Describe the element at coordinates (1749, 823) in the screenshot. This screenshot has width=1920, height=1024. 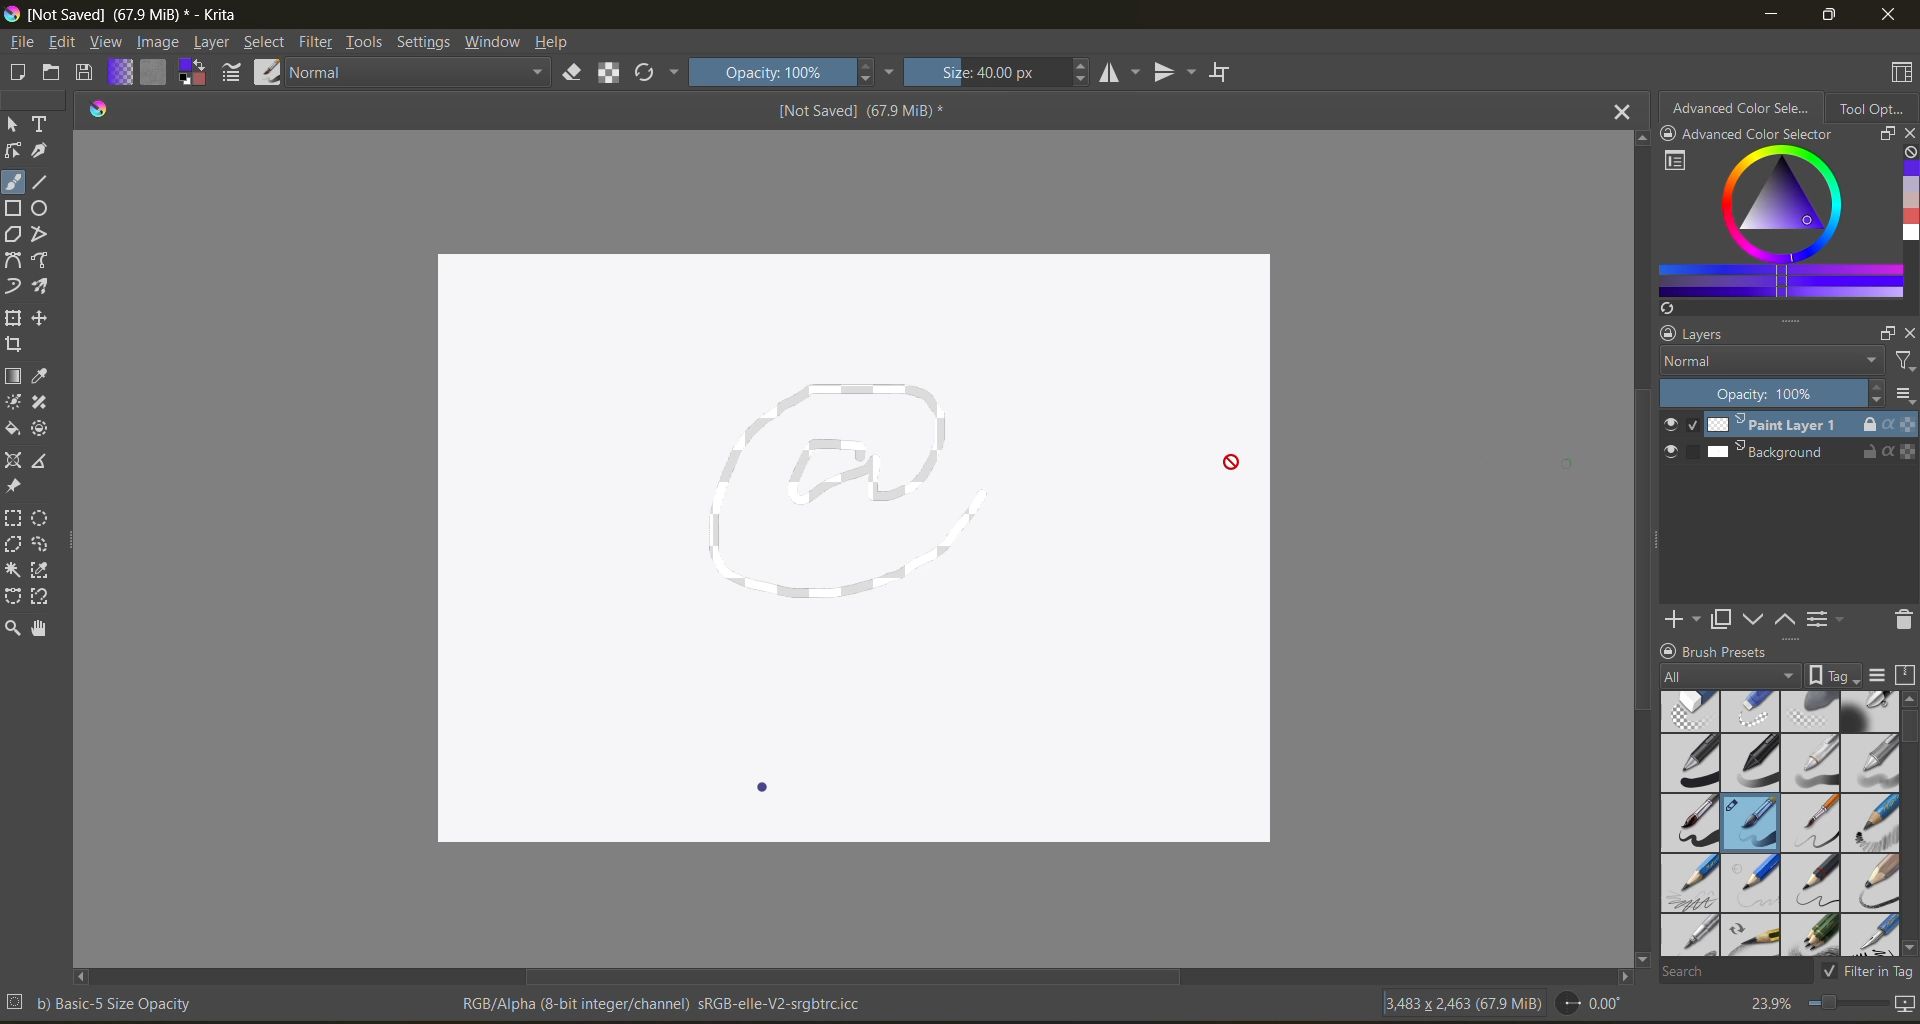
I see `brush` at that location.